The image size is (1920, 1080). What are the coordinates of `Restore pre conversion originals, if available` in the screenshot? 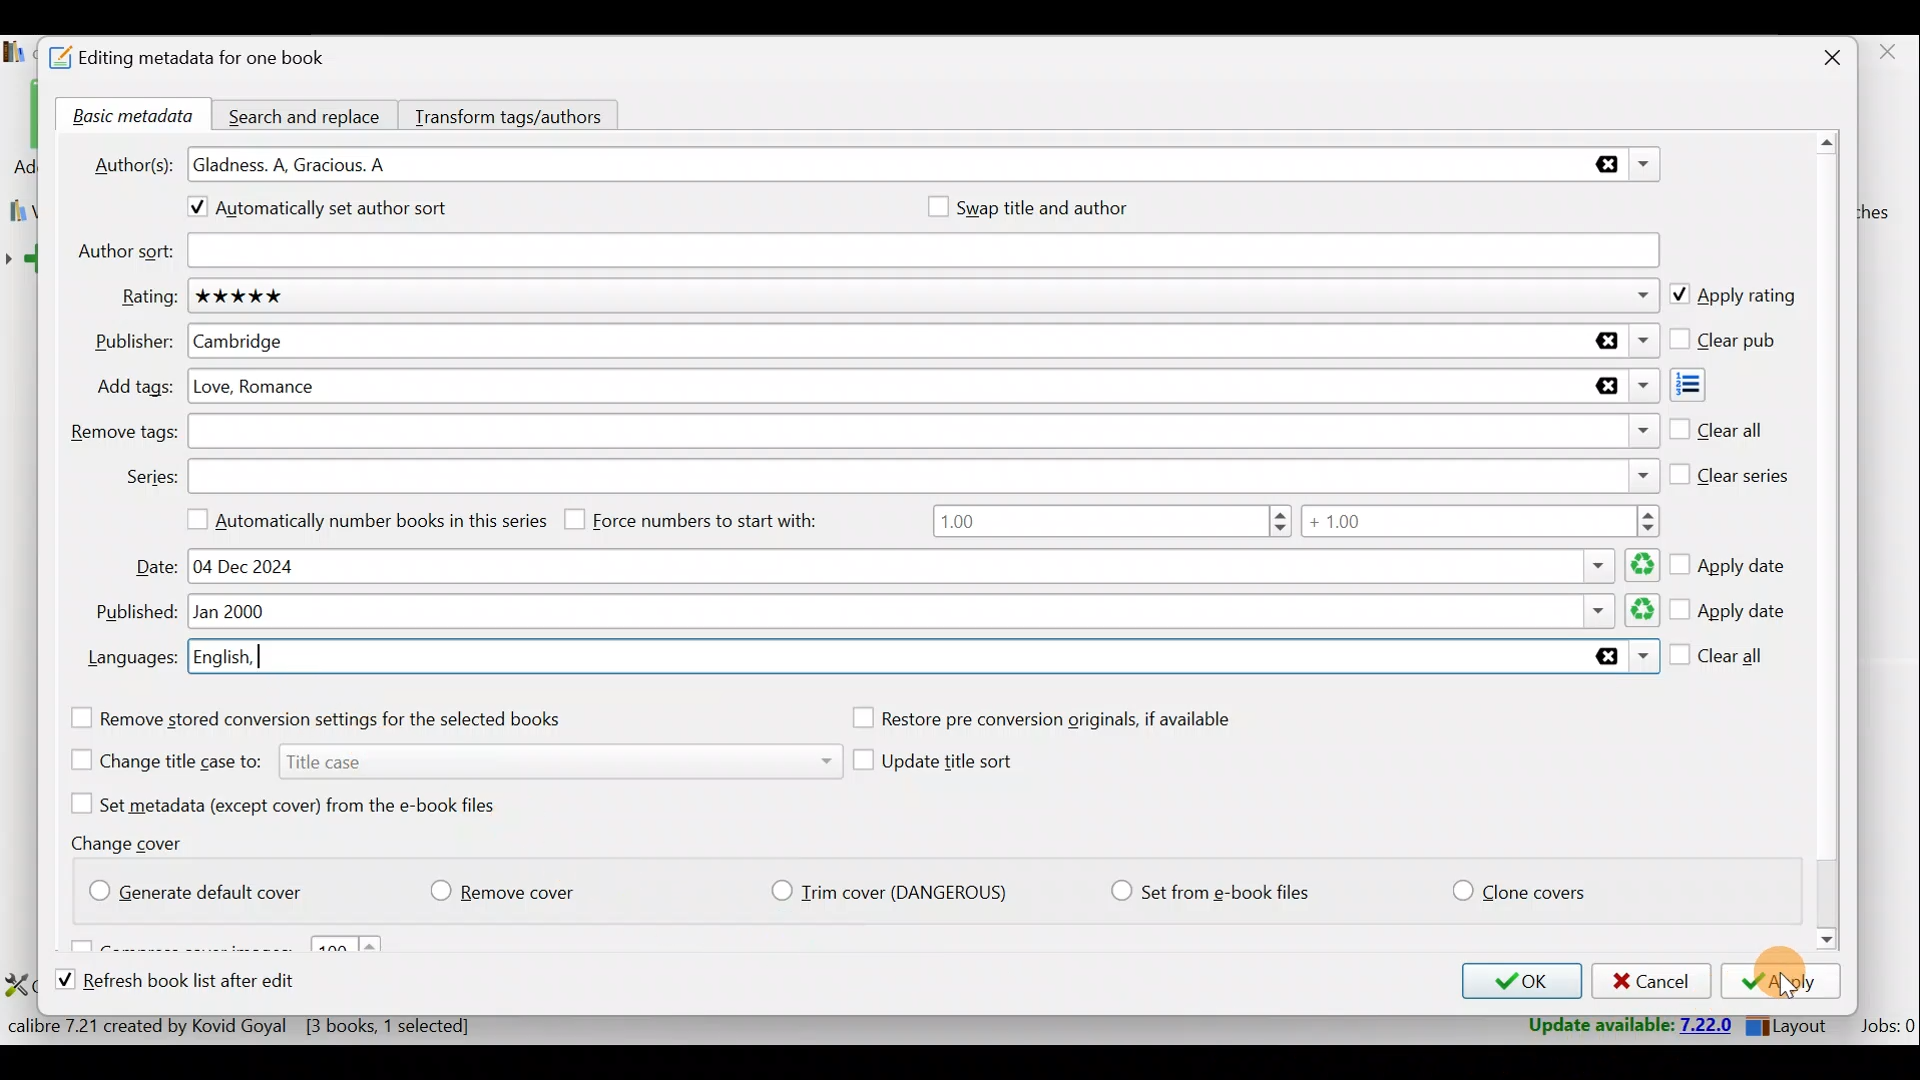 It's located at (1063, 719).